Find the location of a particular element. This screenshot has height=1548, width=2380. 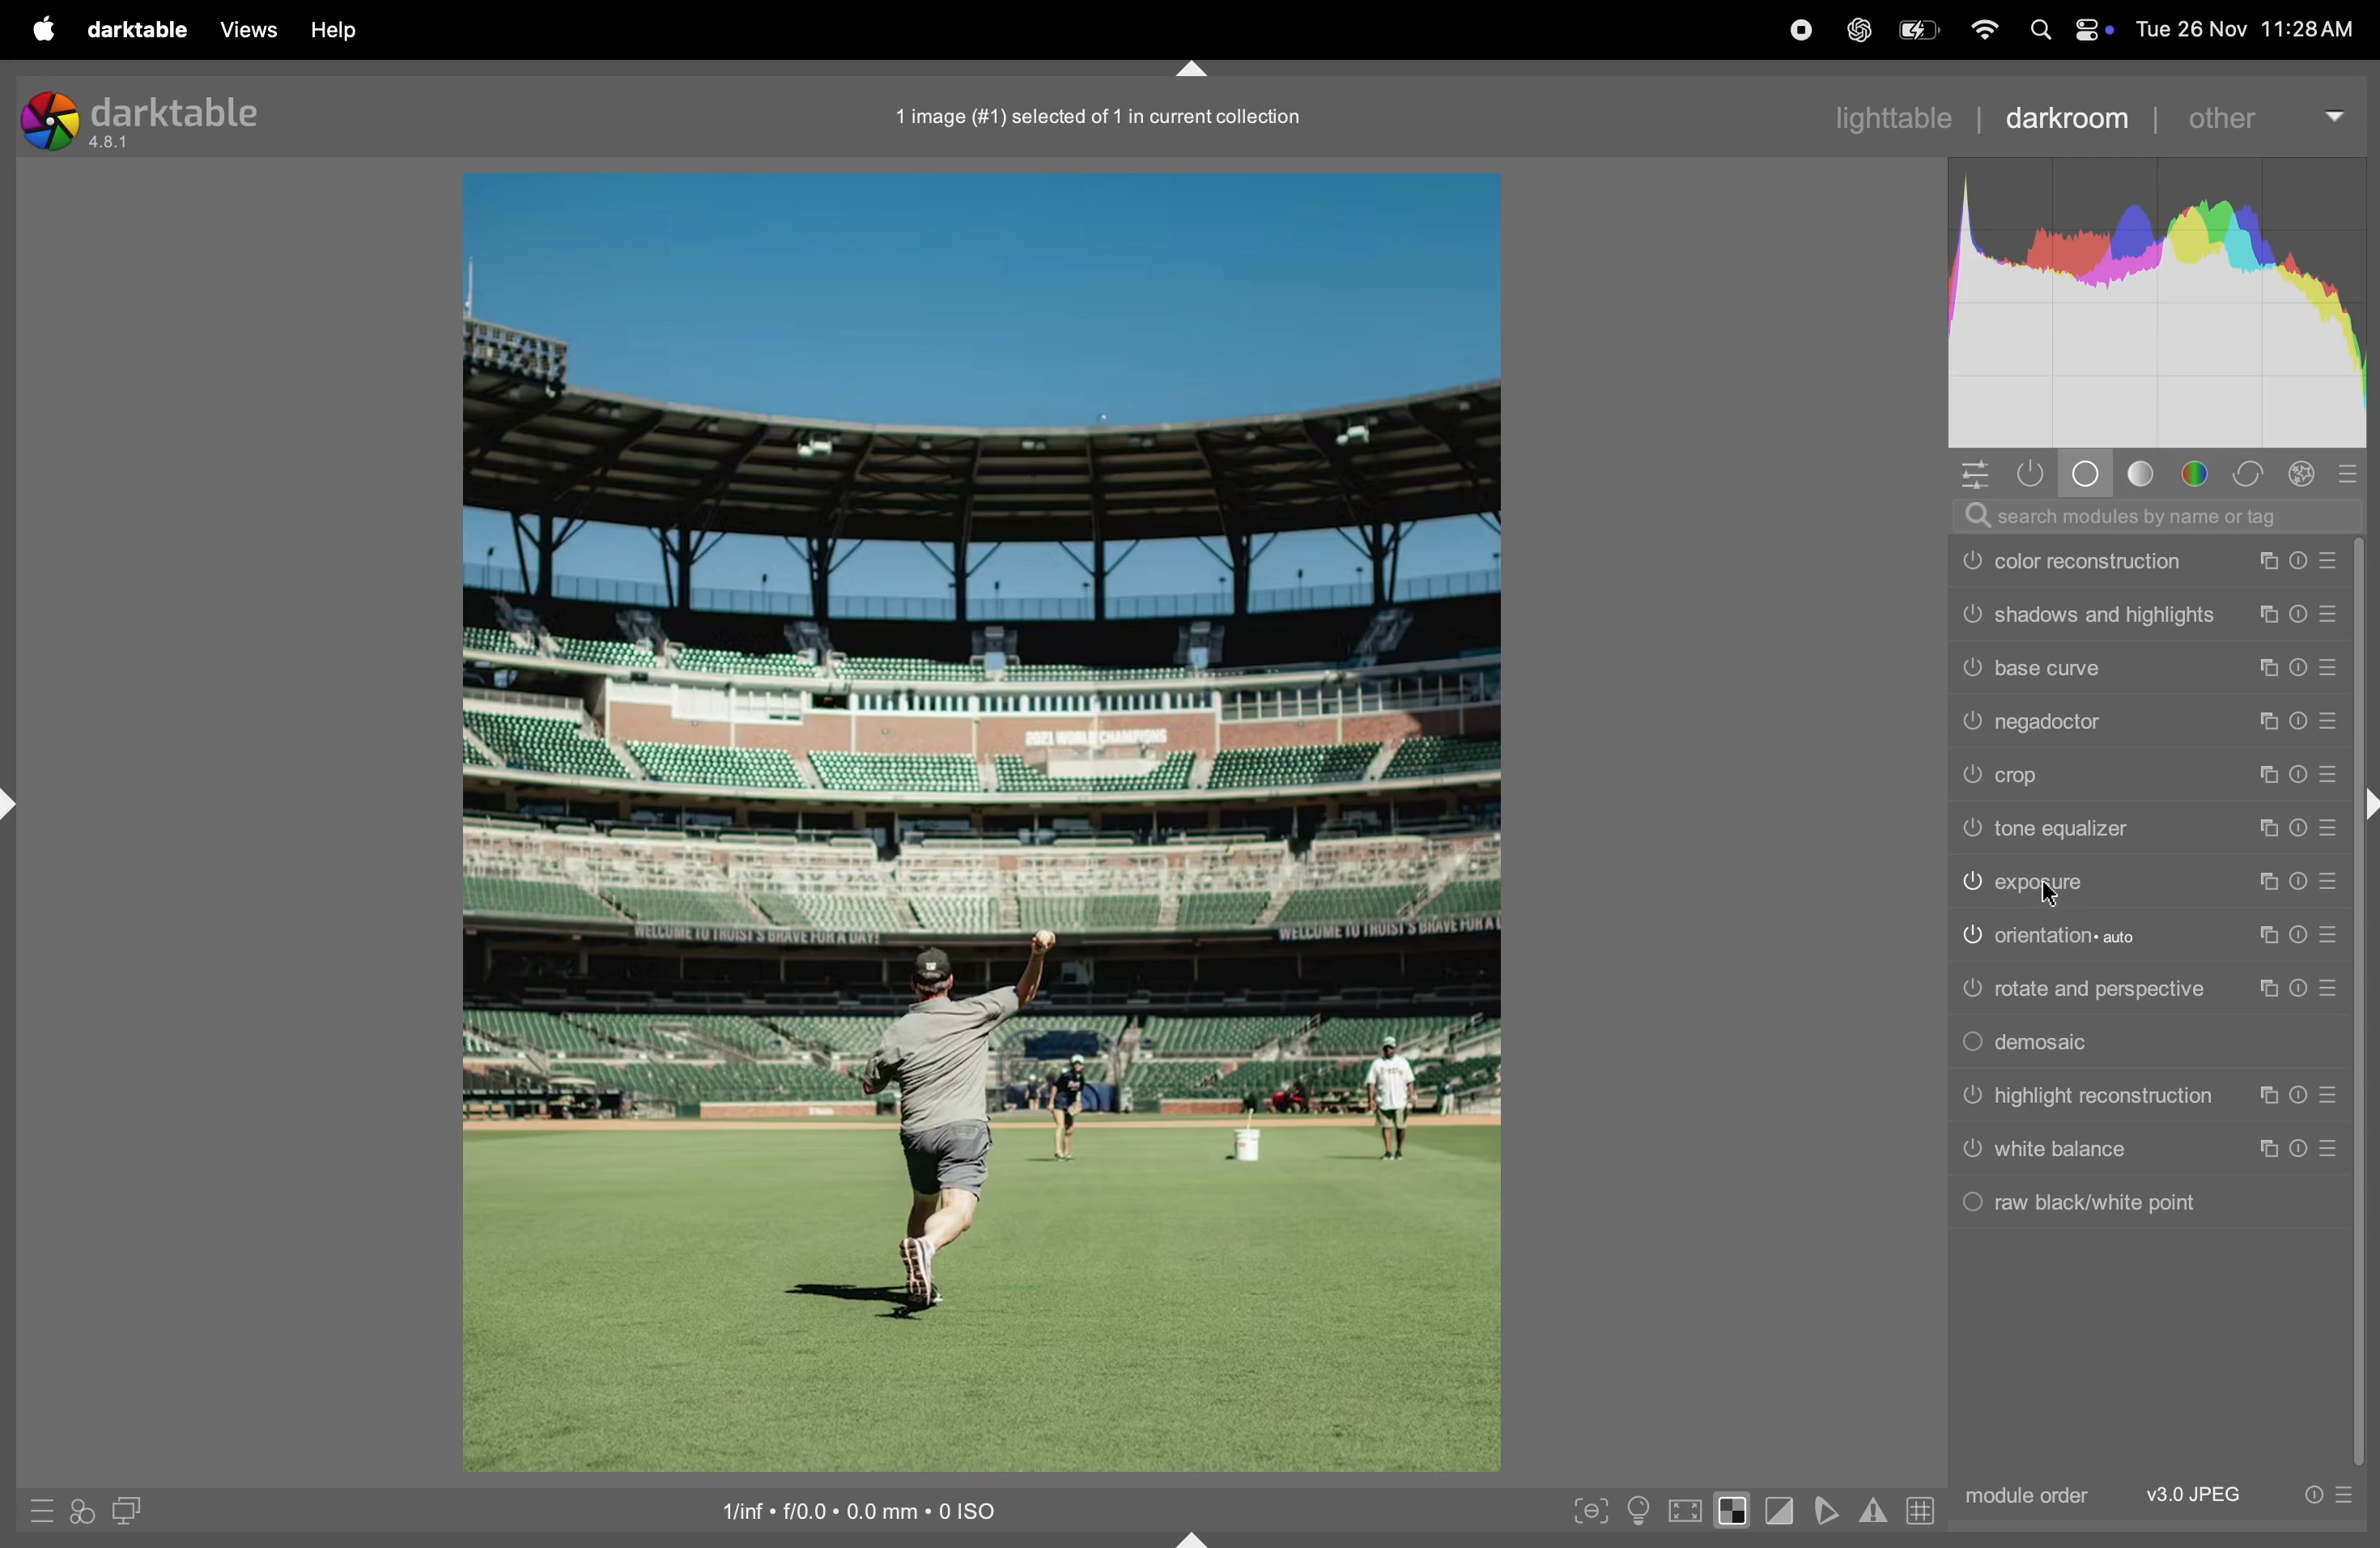

Presets  is located at coordinates (2328, 881).